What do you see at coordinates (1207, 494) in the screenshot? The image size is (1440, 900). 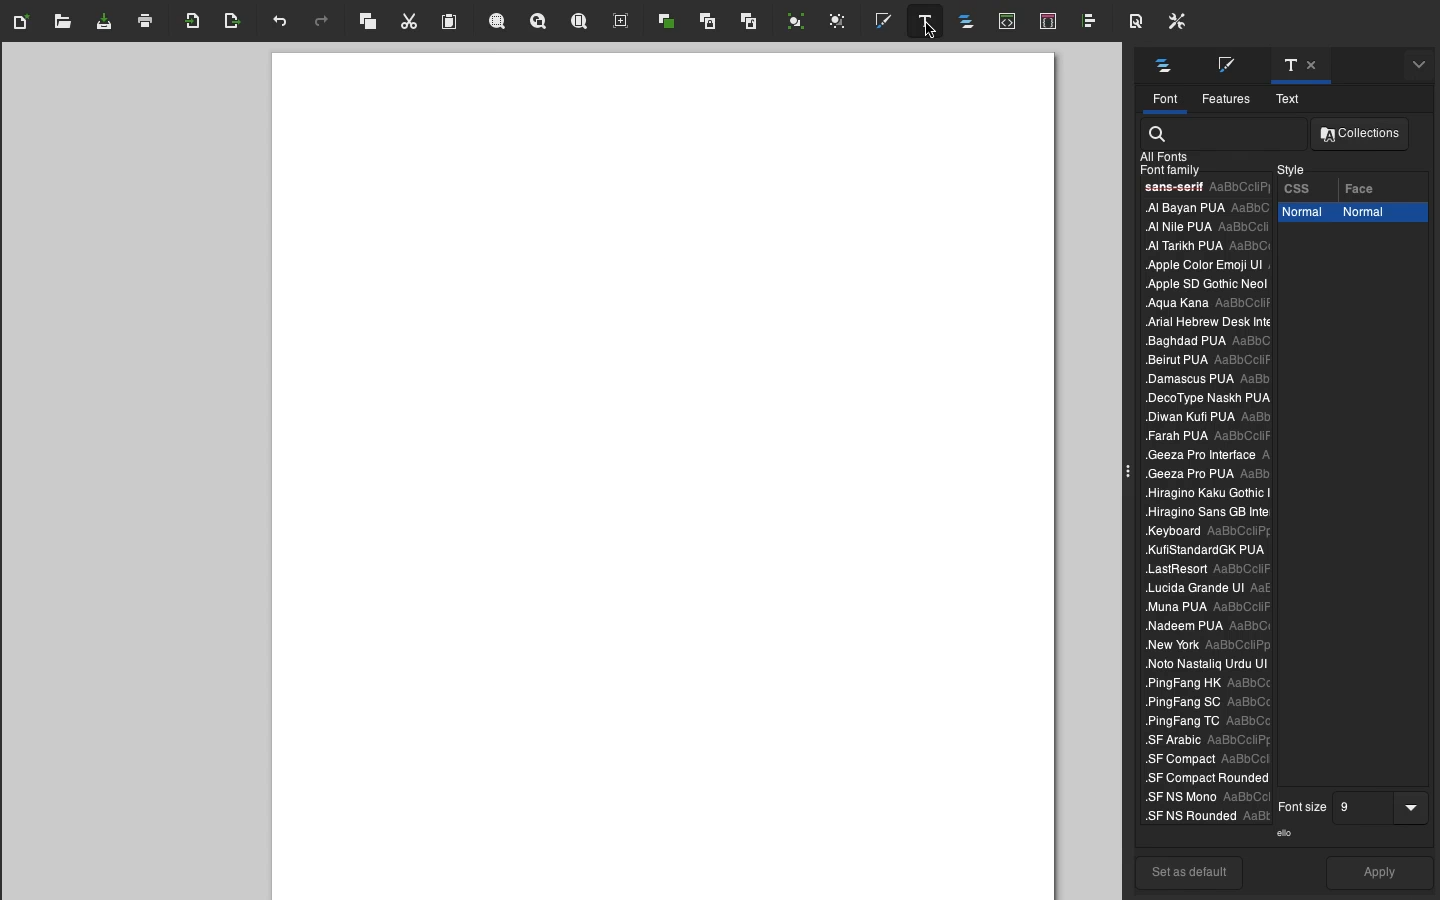 I see `.Hiragino Kaku Gothic I` at bounding box center [1207, 494].